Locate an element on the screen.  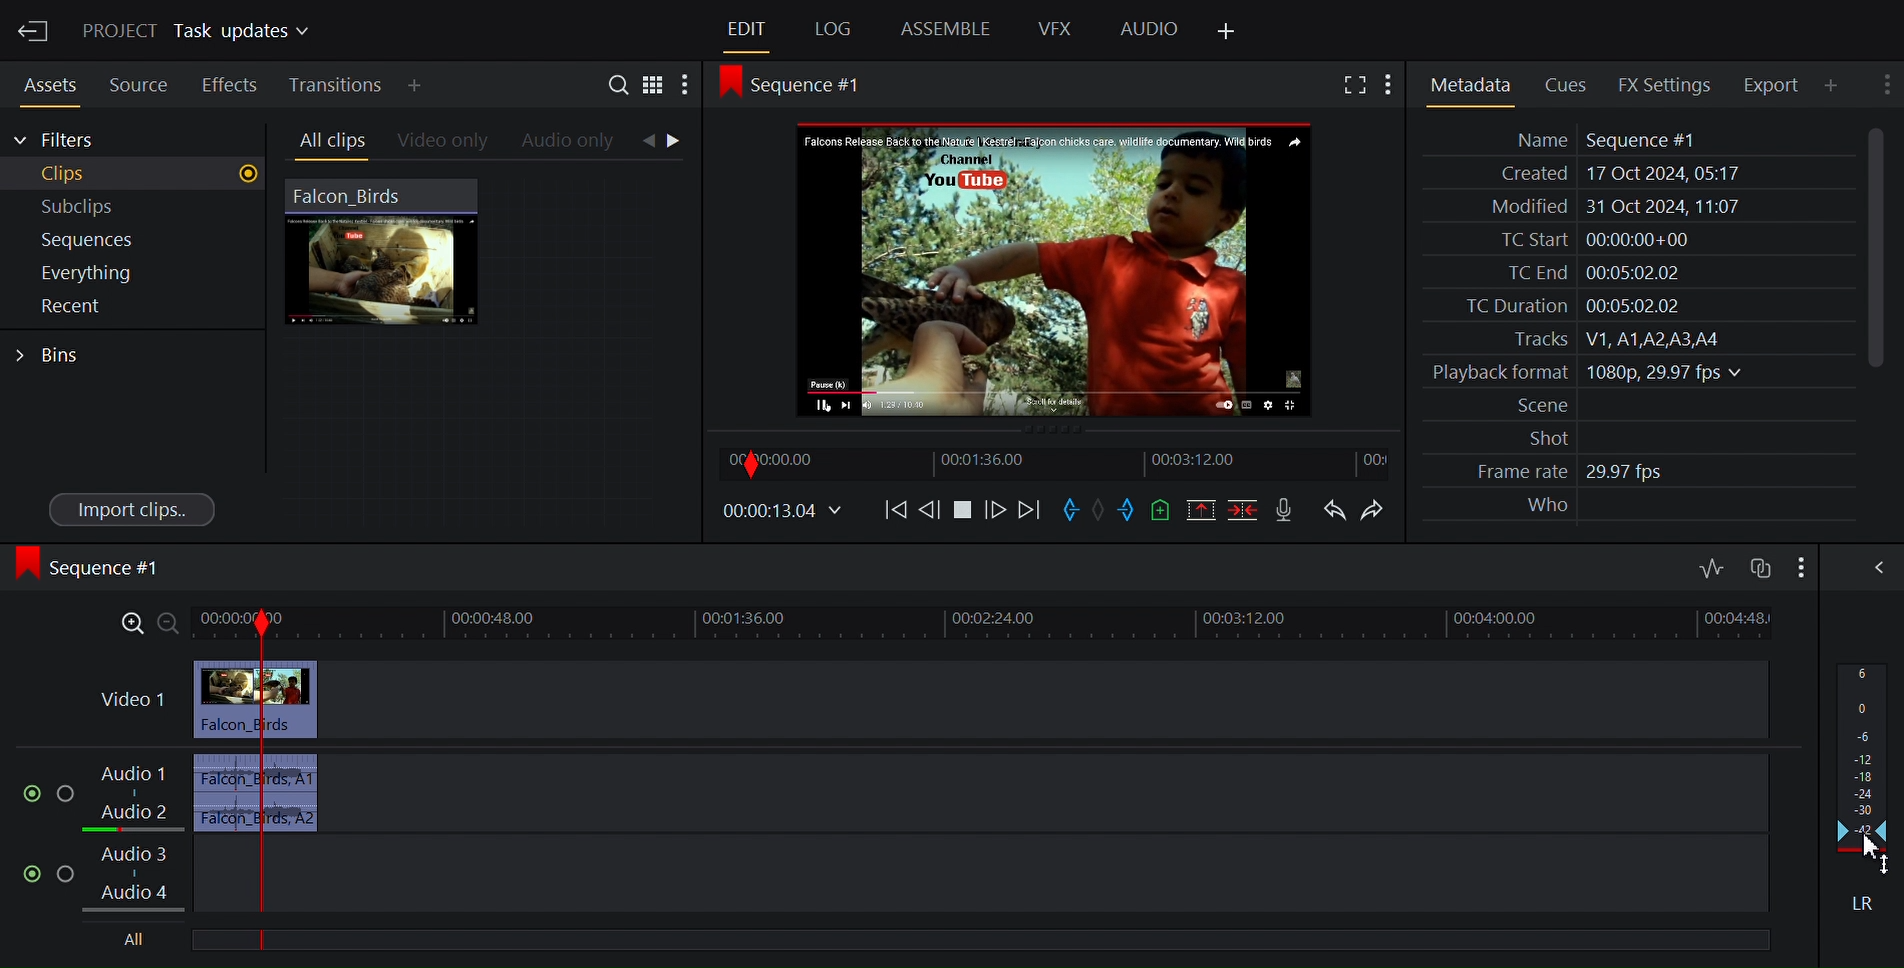
Audio 4 is located at coordinates (140, 894).